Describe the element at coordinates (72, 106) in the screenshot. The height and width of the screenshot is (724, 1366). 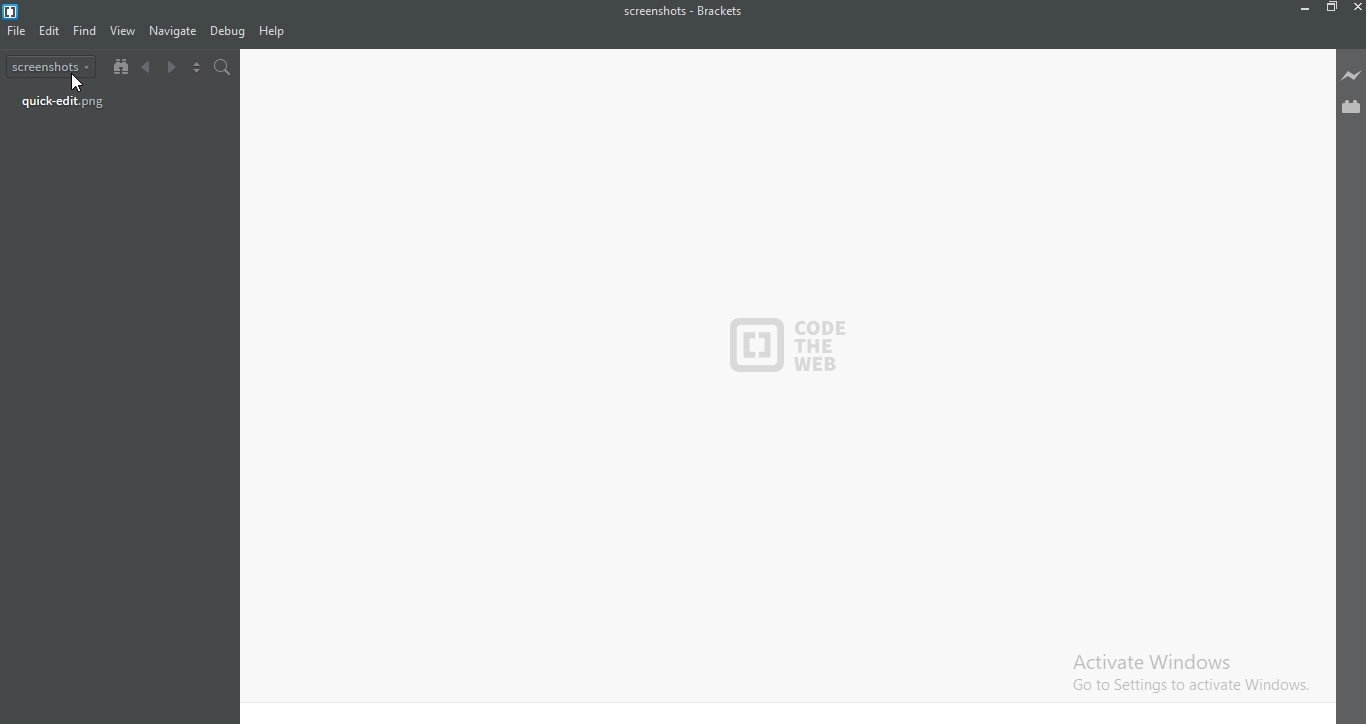
I see `quick-edit.png` at that location.